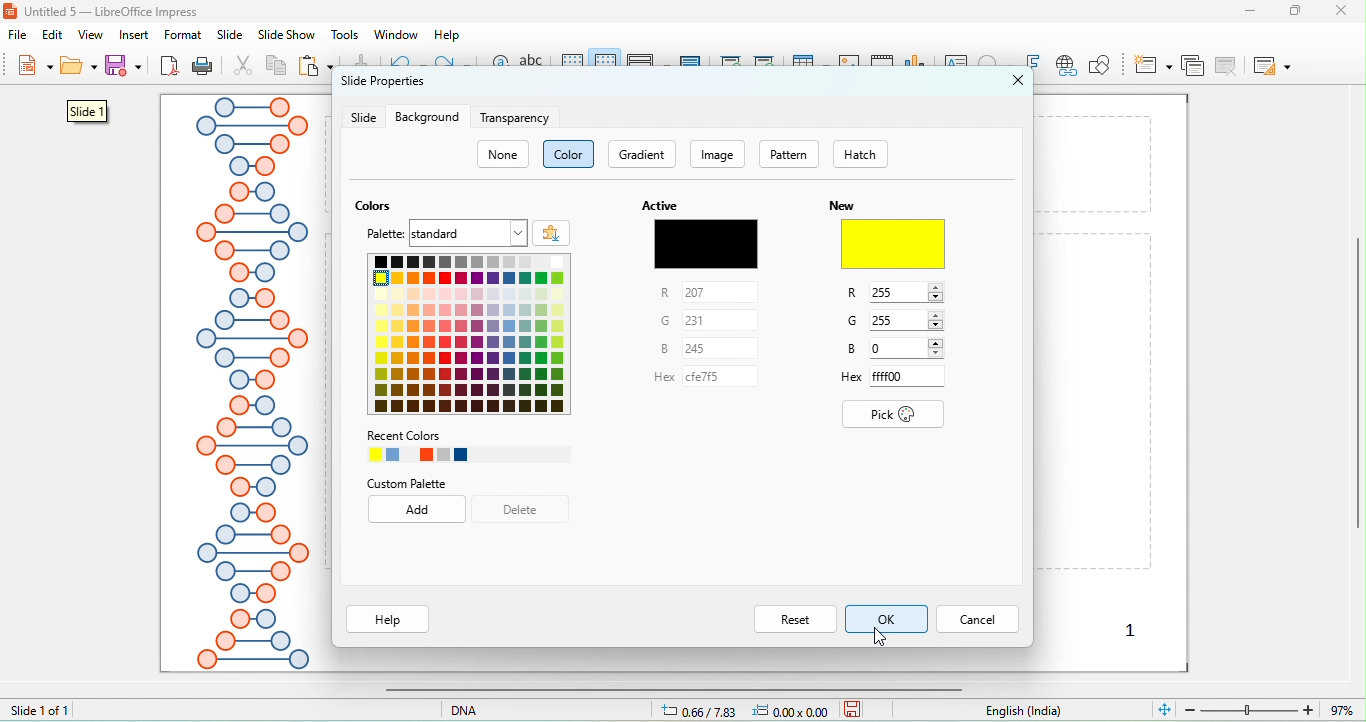 The width and height of the screenshot is (1366, 722). What do you see at coordinates (896, 415) in the screenshot?
I see `pick` at bounding box center [896, 415].